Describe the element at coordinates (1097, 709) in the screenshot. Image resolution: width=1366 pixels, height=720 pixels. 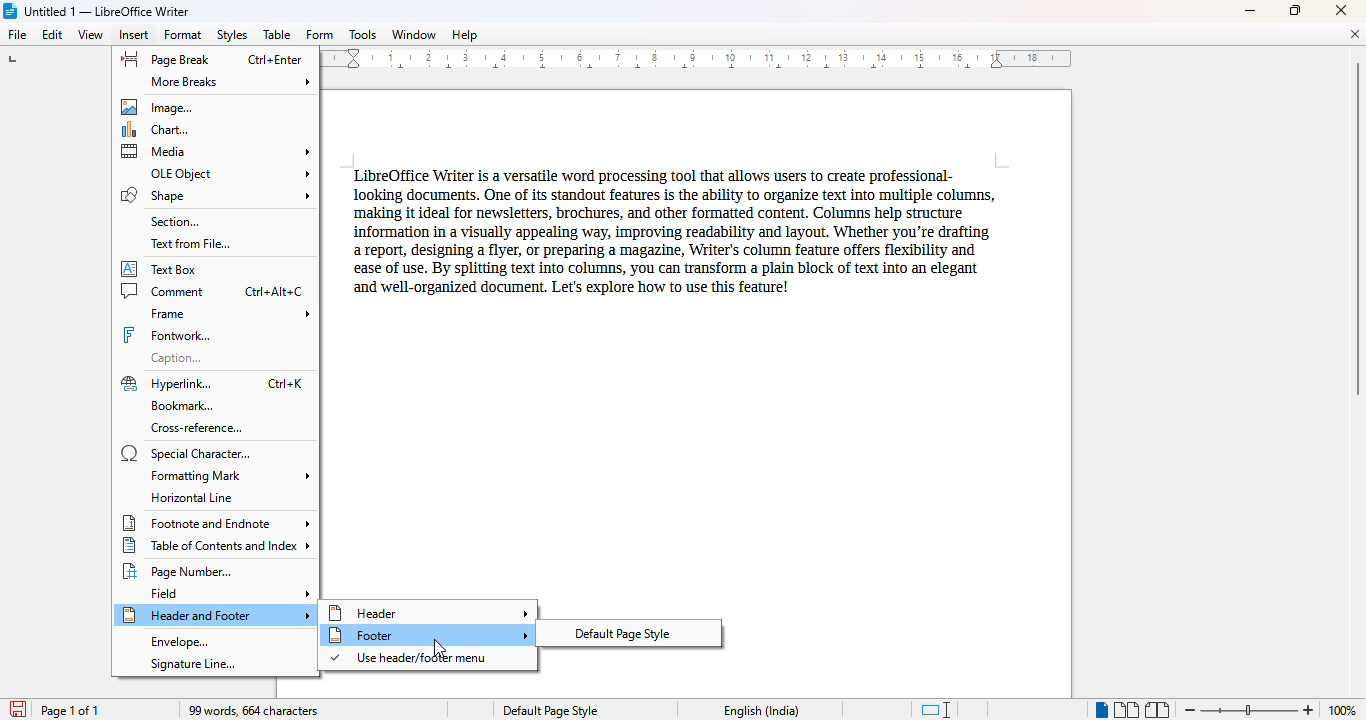
I see `one page view` at that location.